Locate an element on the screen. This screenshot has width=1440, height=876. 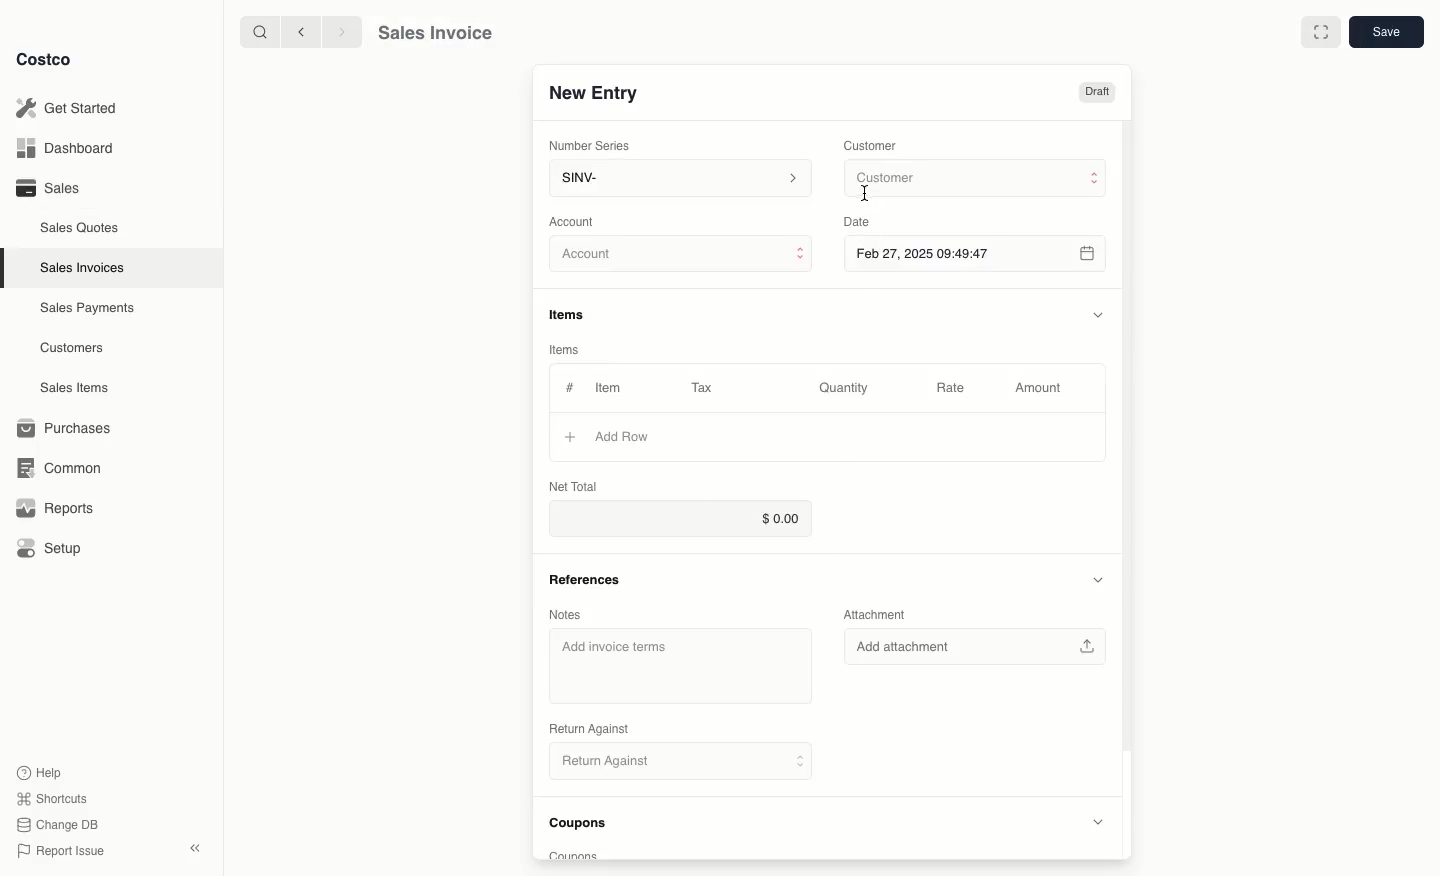
Items is located at coordinates (572, 351).